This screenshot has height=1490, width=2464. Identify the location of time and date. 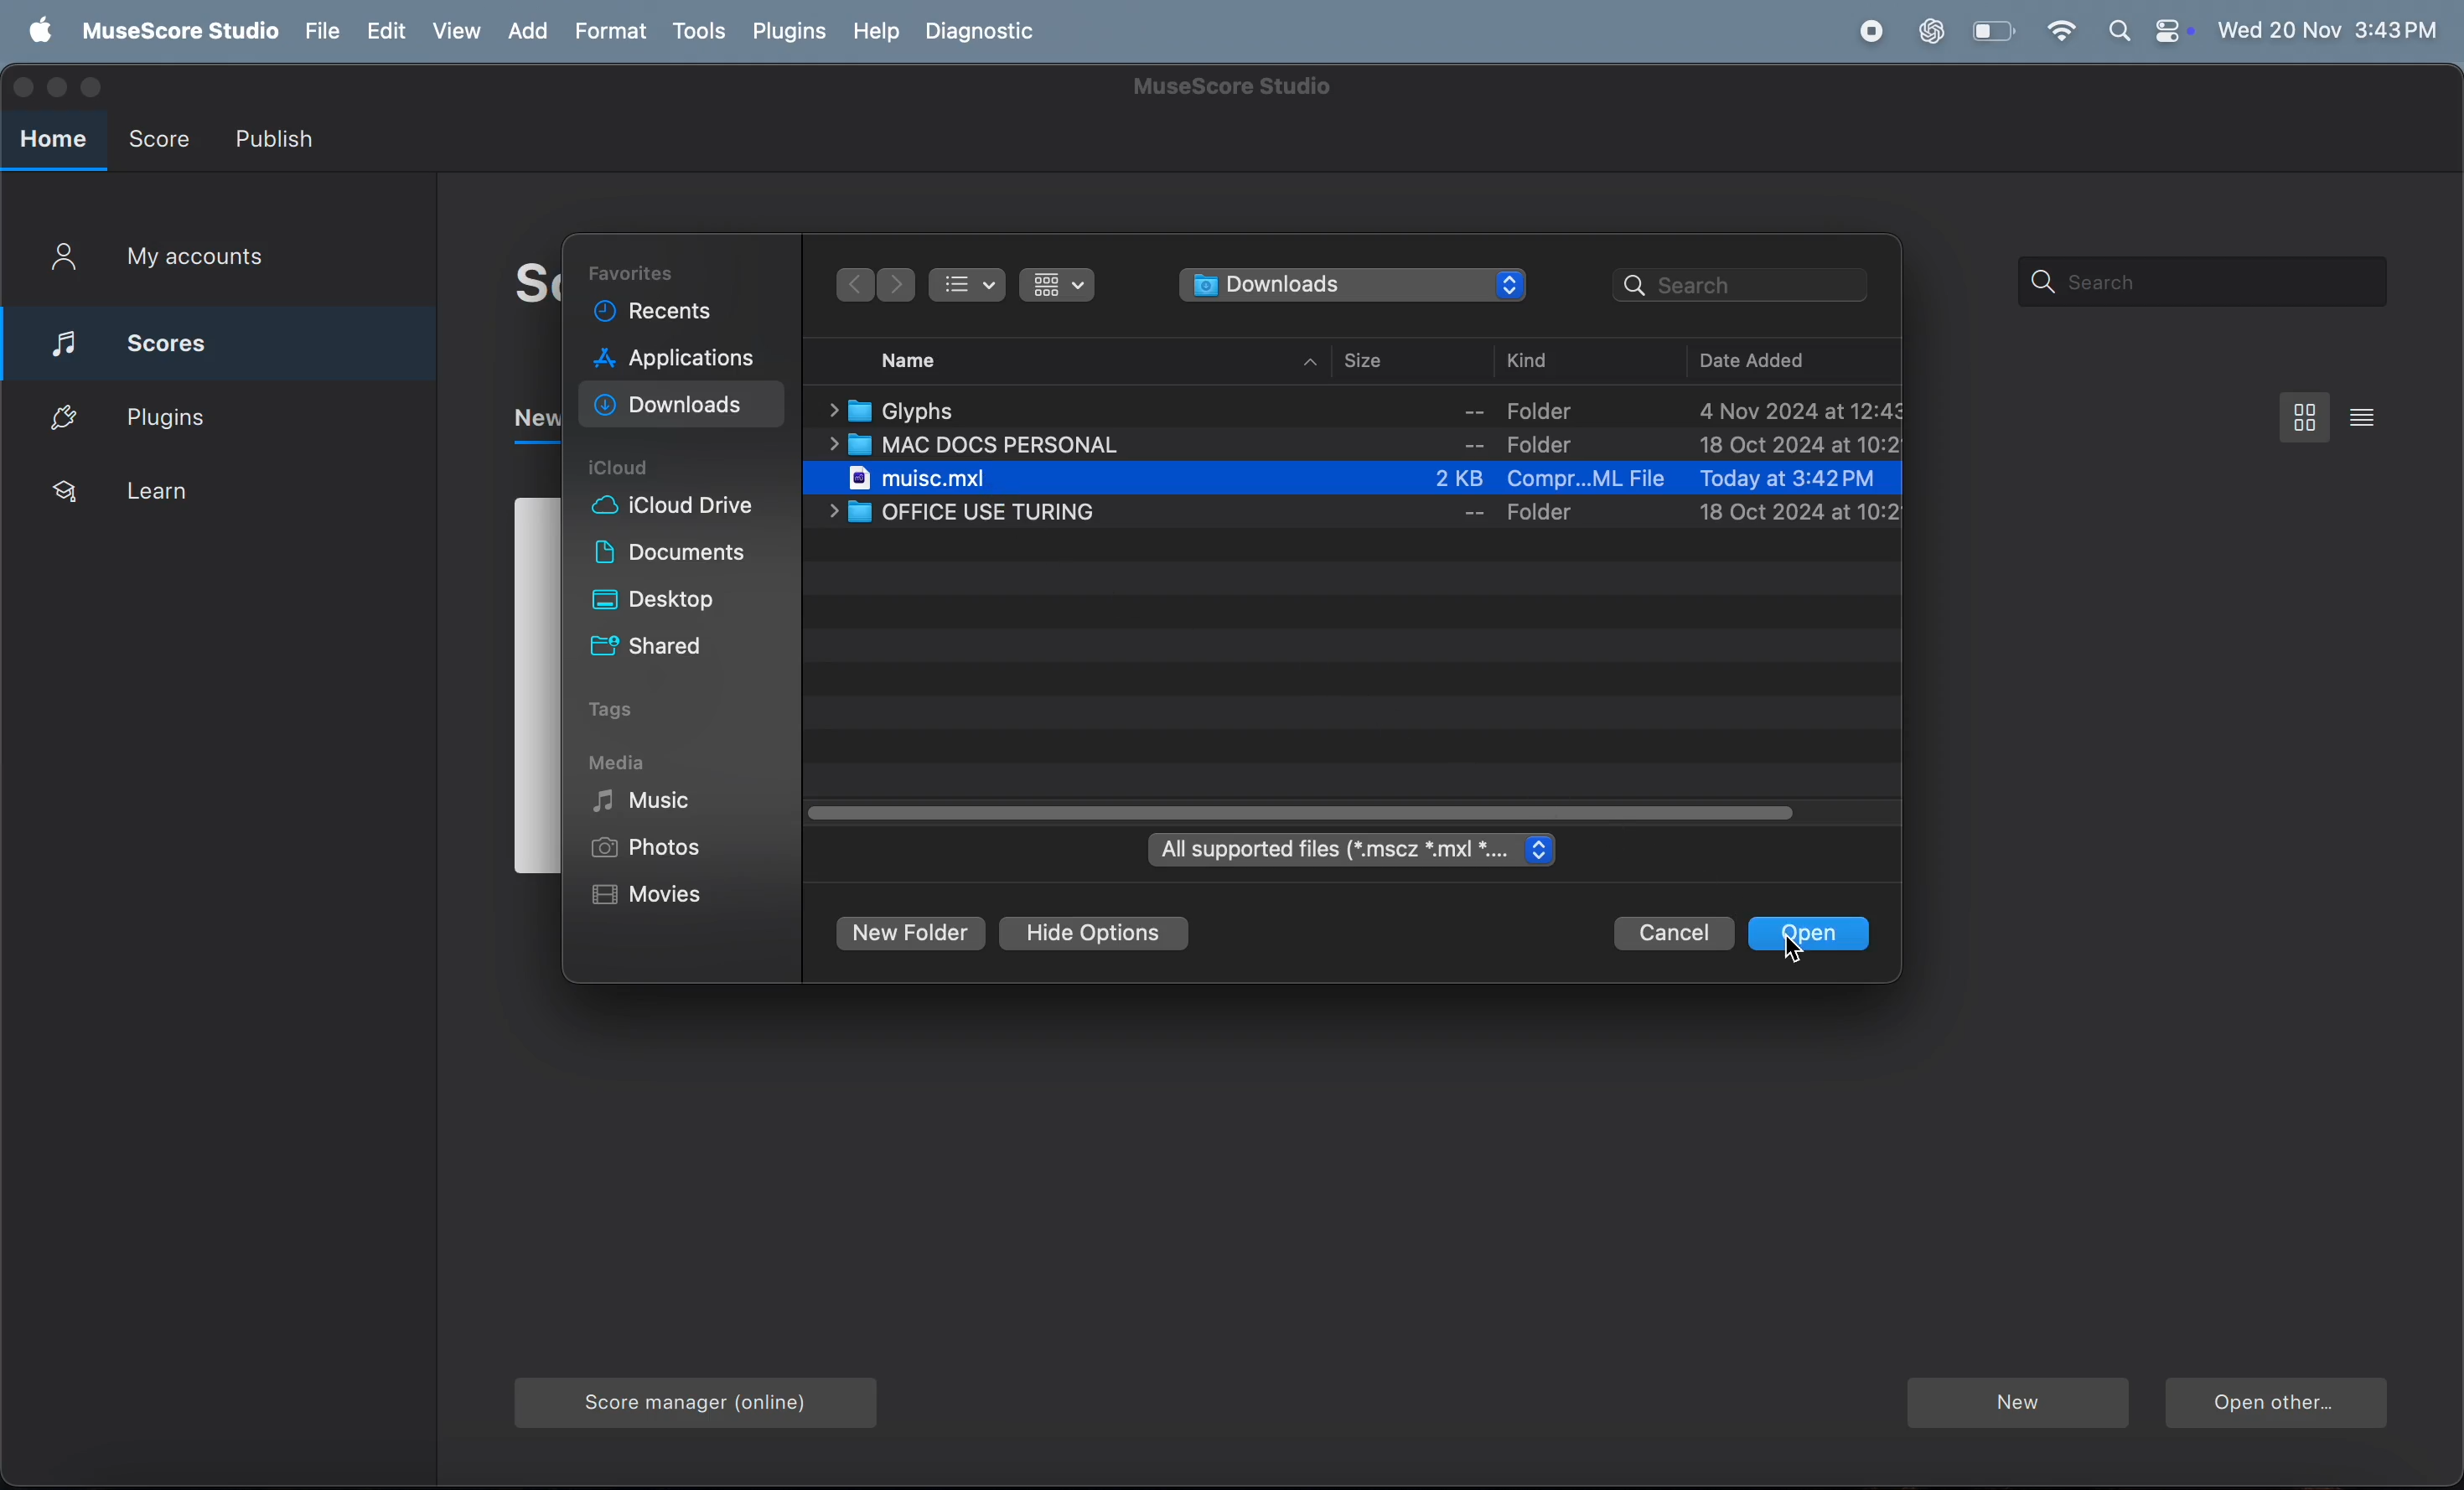
(2327, 29).